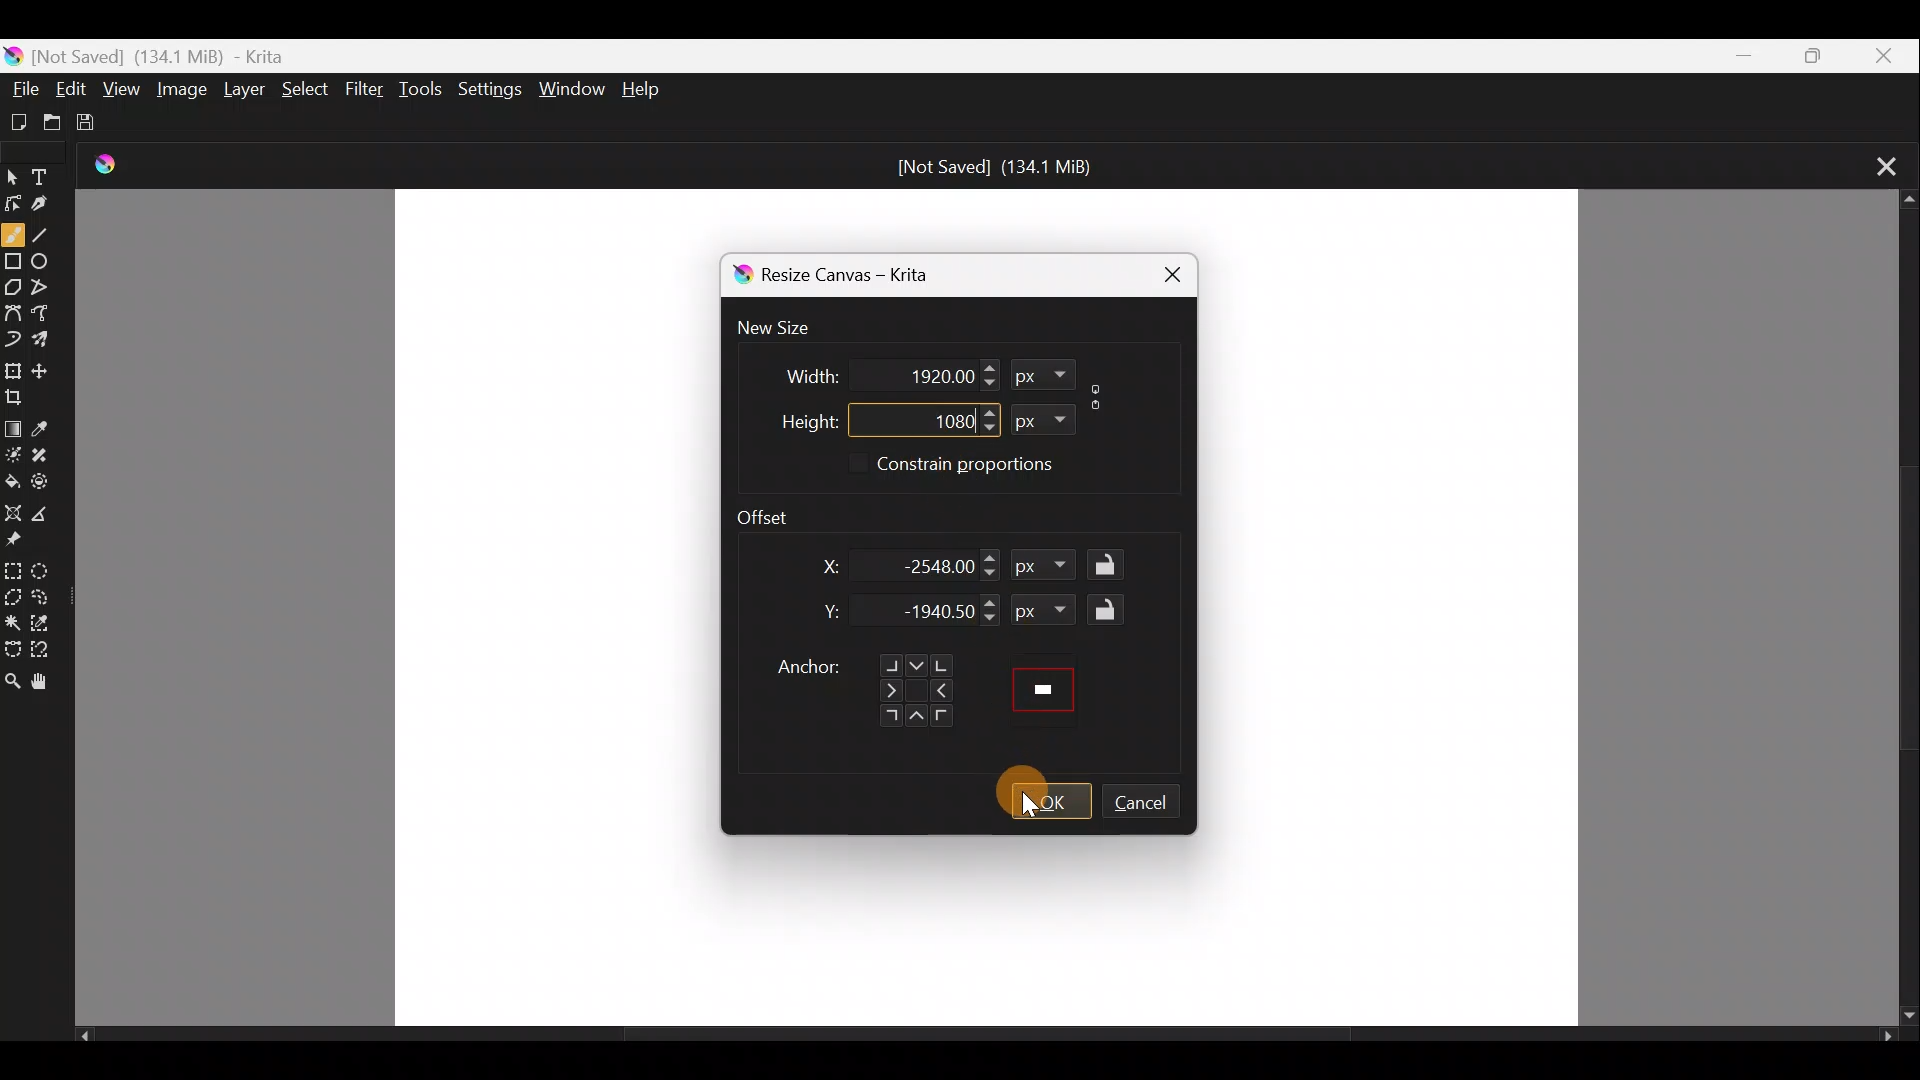 Image resolution: width=1920 pixels, height=1080 pixels. I want to click on Contiguous selection tool, so click(13, 623).